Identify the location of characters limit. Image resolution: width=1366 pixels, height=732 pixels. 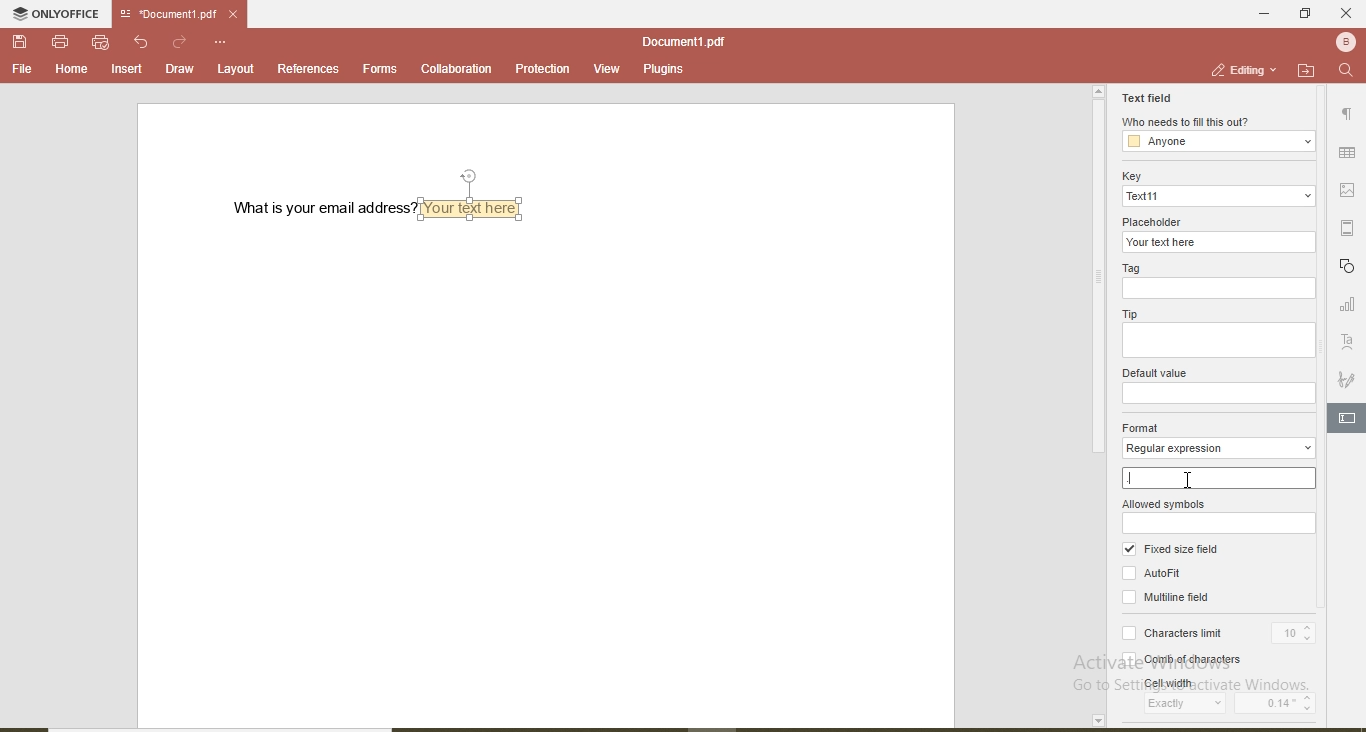
(1171, 628).